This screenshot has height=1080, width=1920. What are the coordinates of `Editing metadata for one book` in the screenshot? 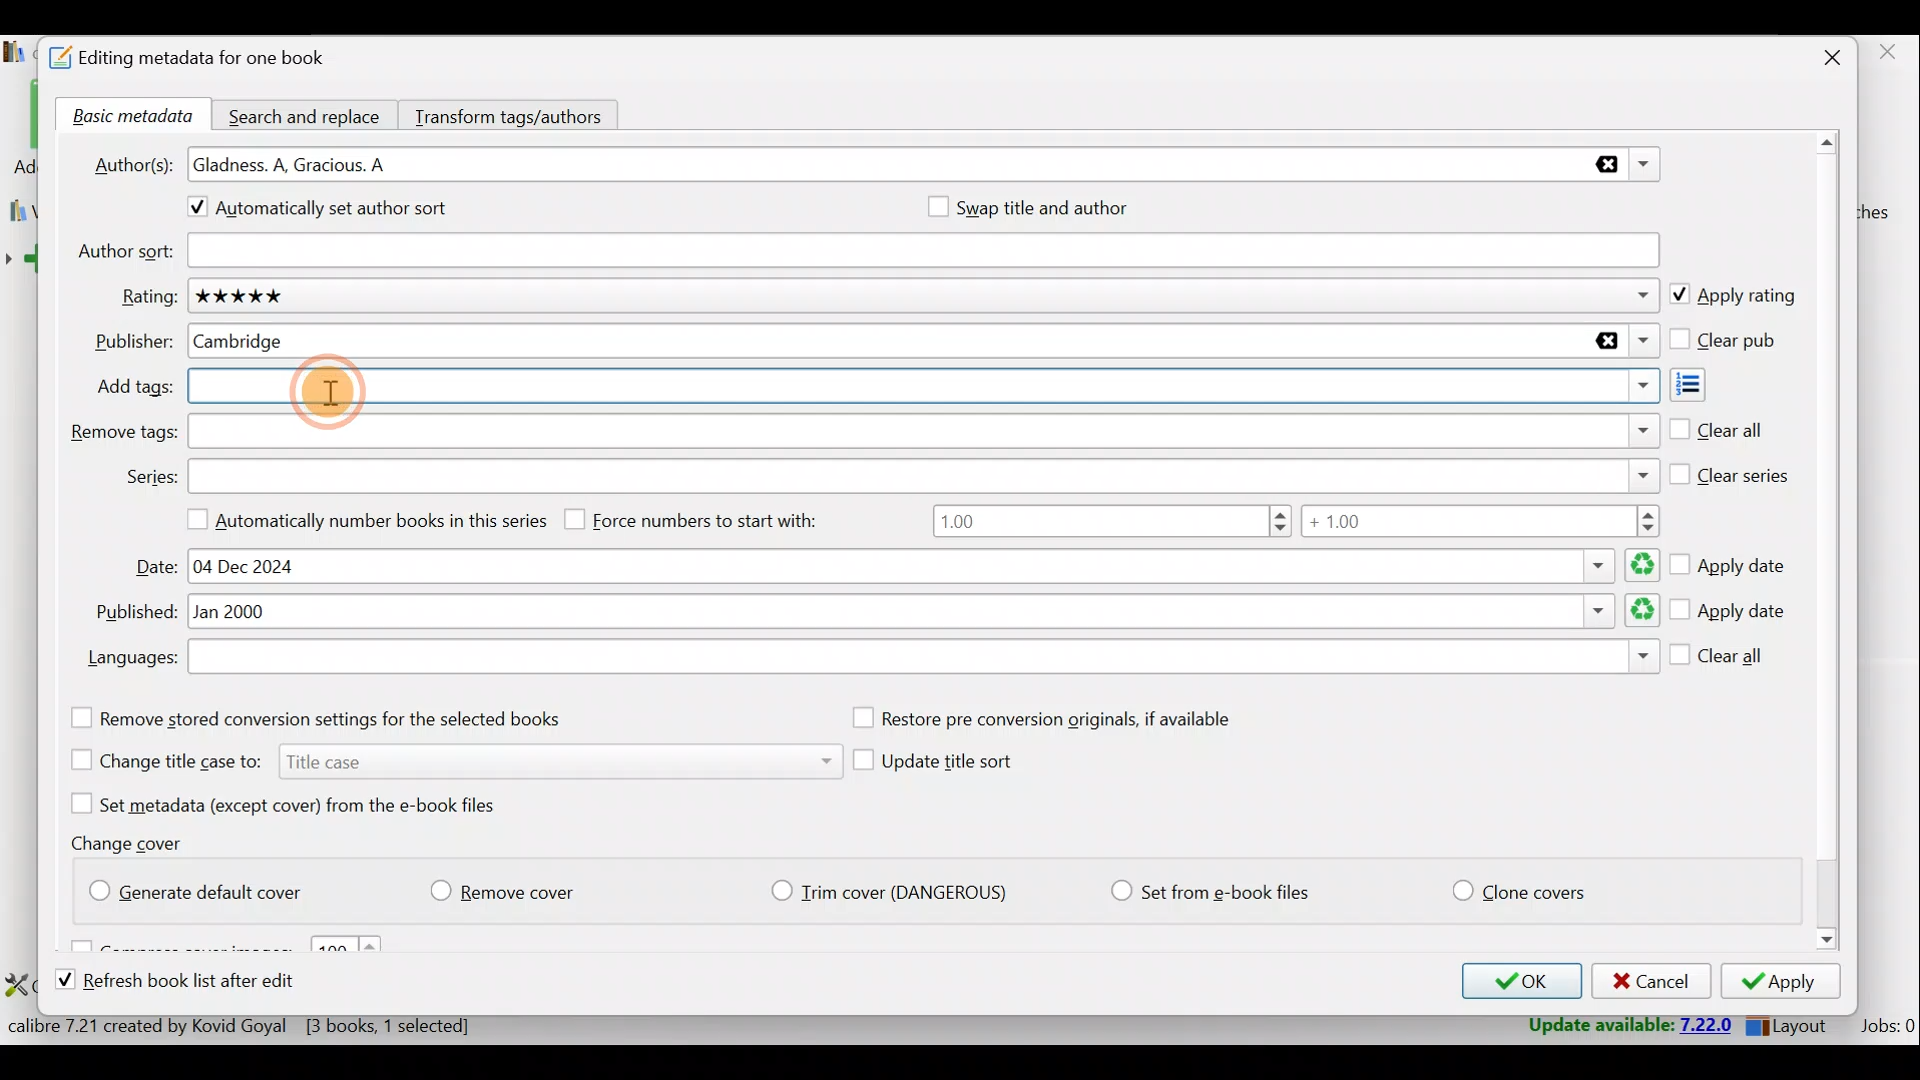 It's located at (212, 59).